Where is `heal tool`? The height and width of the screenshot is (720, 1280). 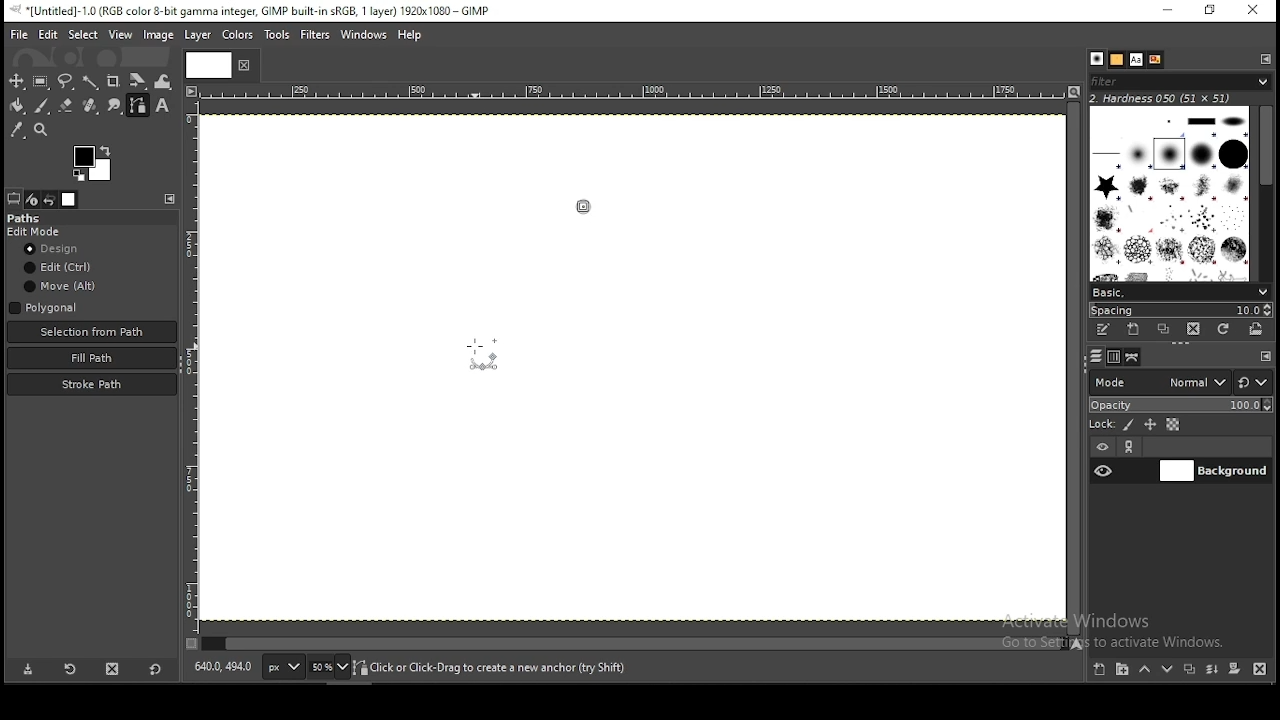 heal tool is located at coordinates (91, 107).